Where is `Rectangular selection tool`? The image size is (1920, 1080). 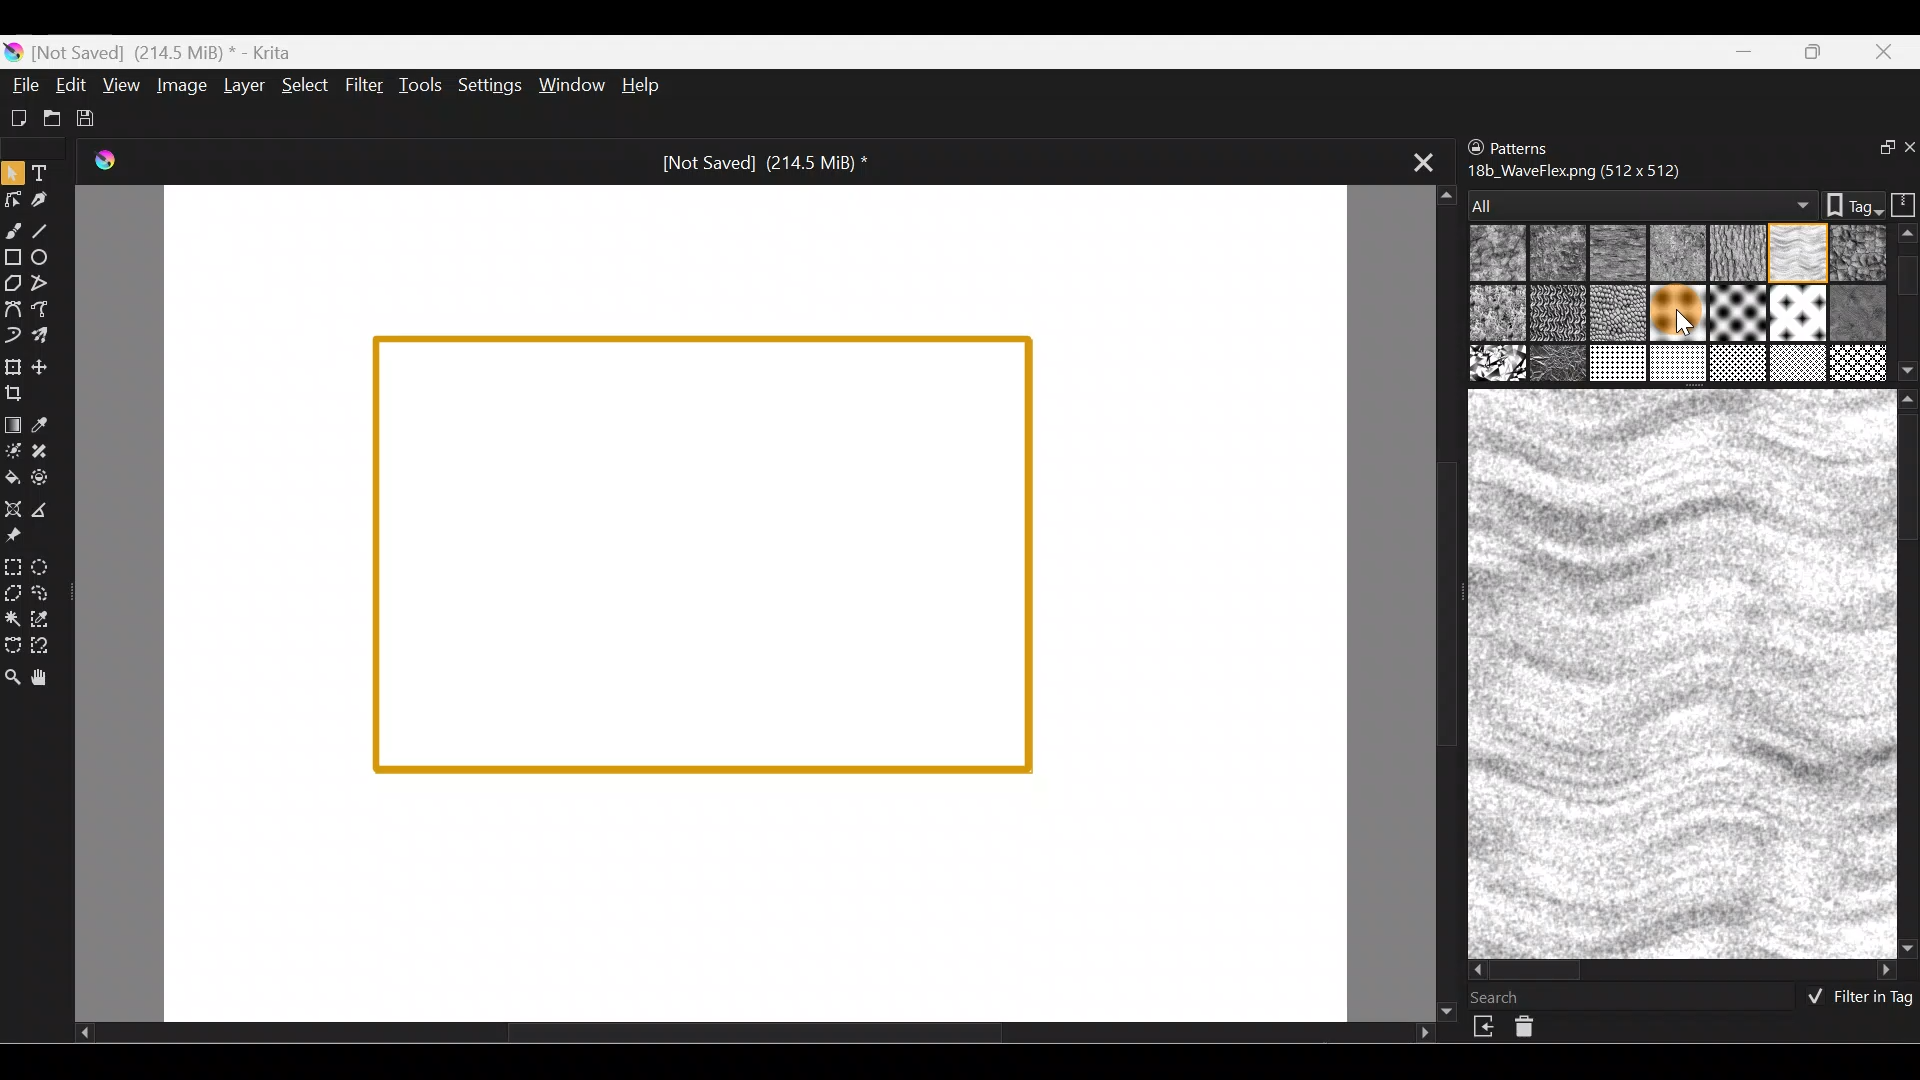 Rectangular selection tool is located at coordinates (12, 566).